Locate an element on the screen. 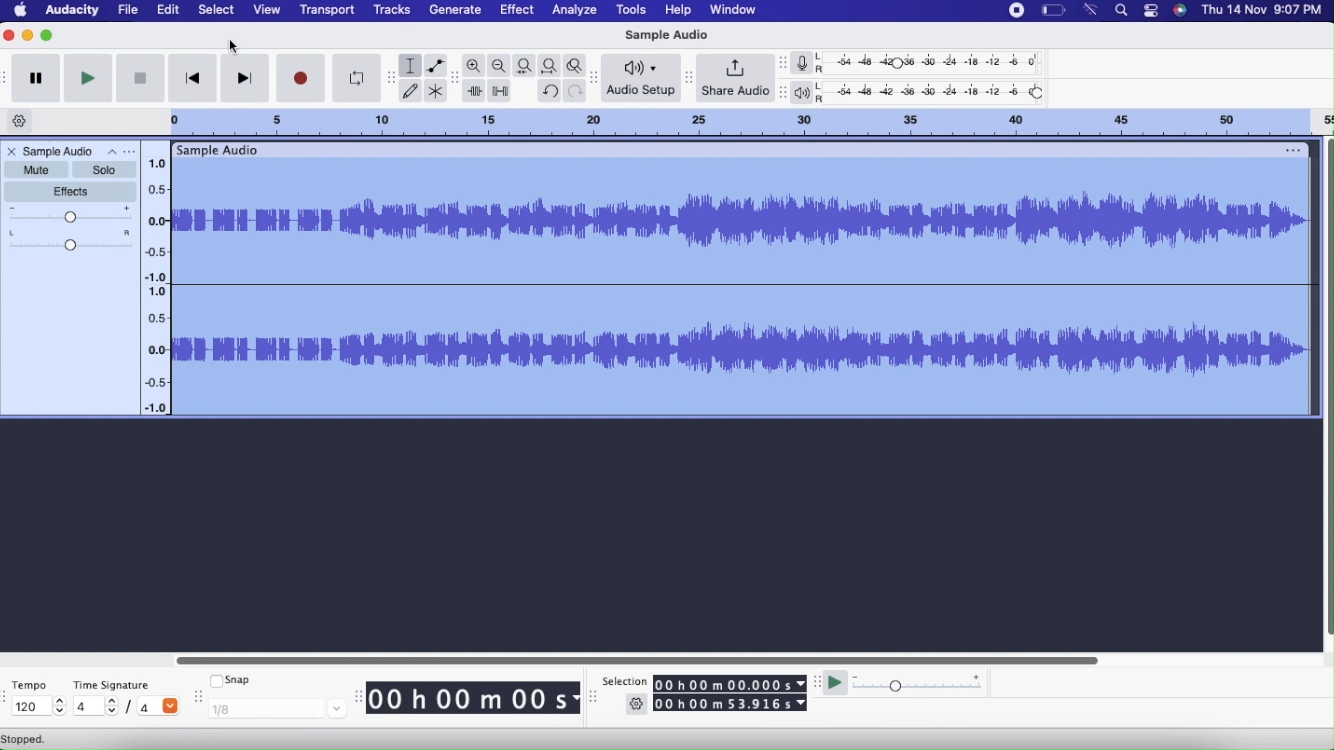 Image resolution: width=1334 pixels, height=750 pixels. Edit is located at coordinates (168, 10).